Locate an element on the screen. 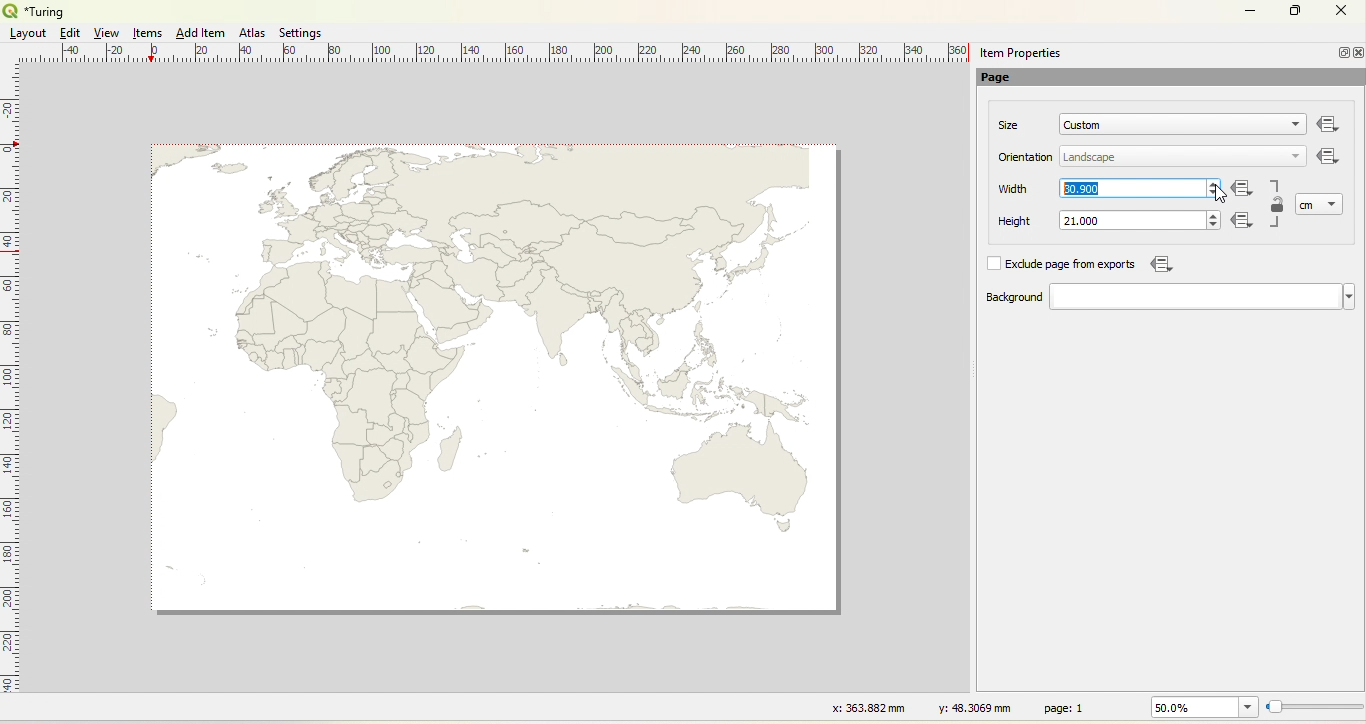  Icon is located at coordinates (1159, 264).